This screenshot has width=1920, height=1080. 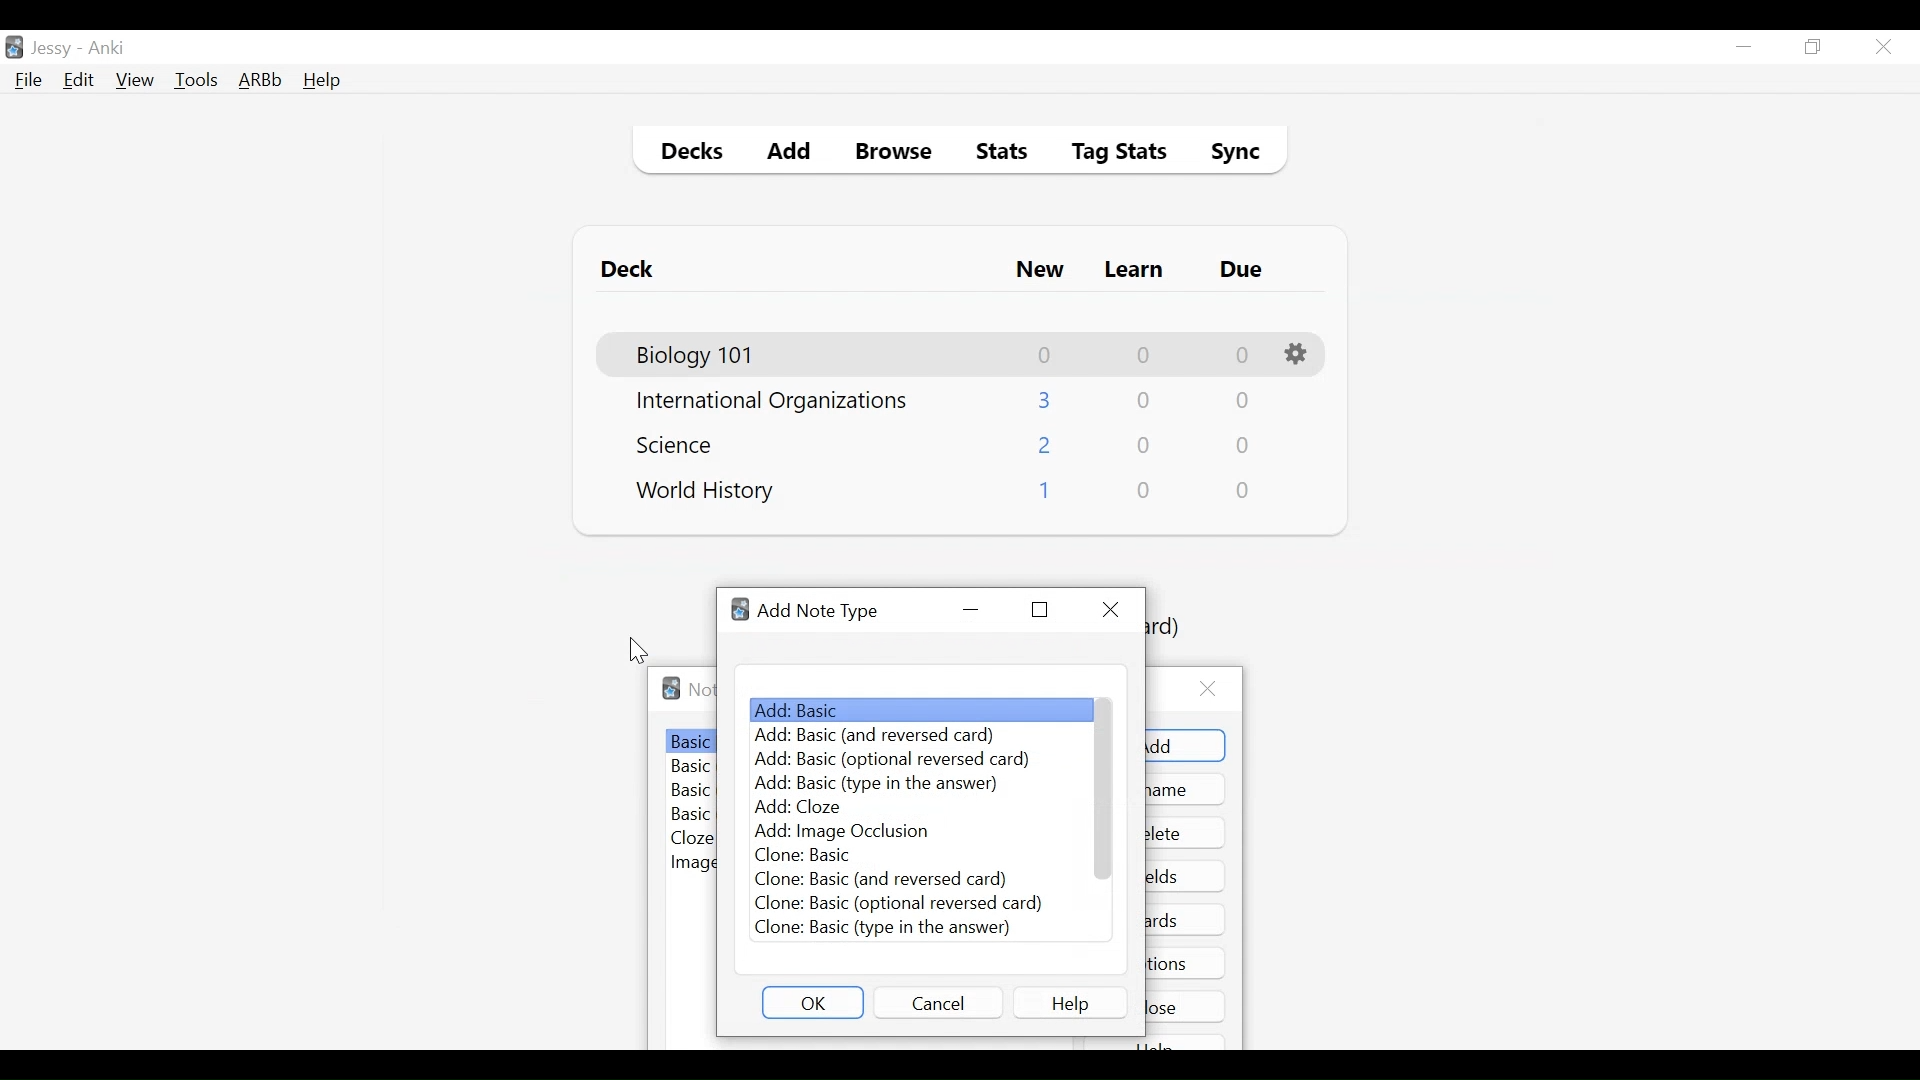 I want to click on Cards, so click(x=1189, y=919).